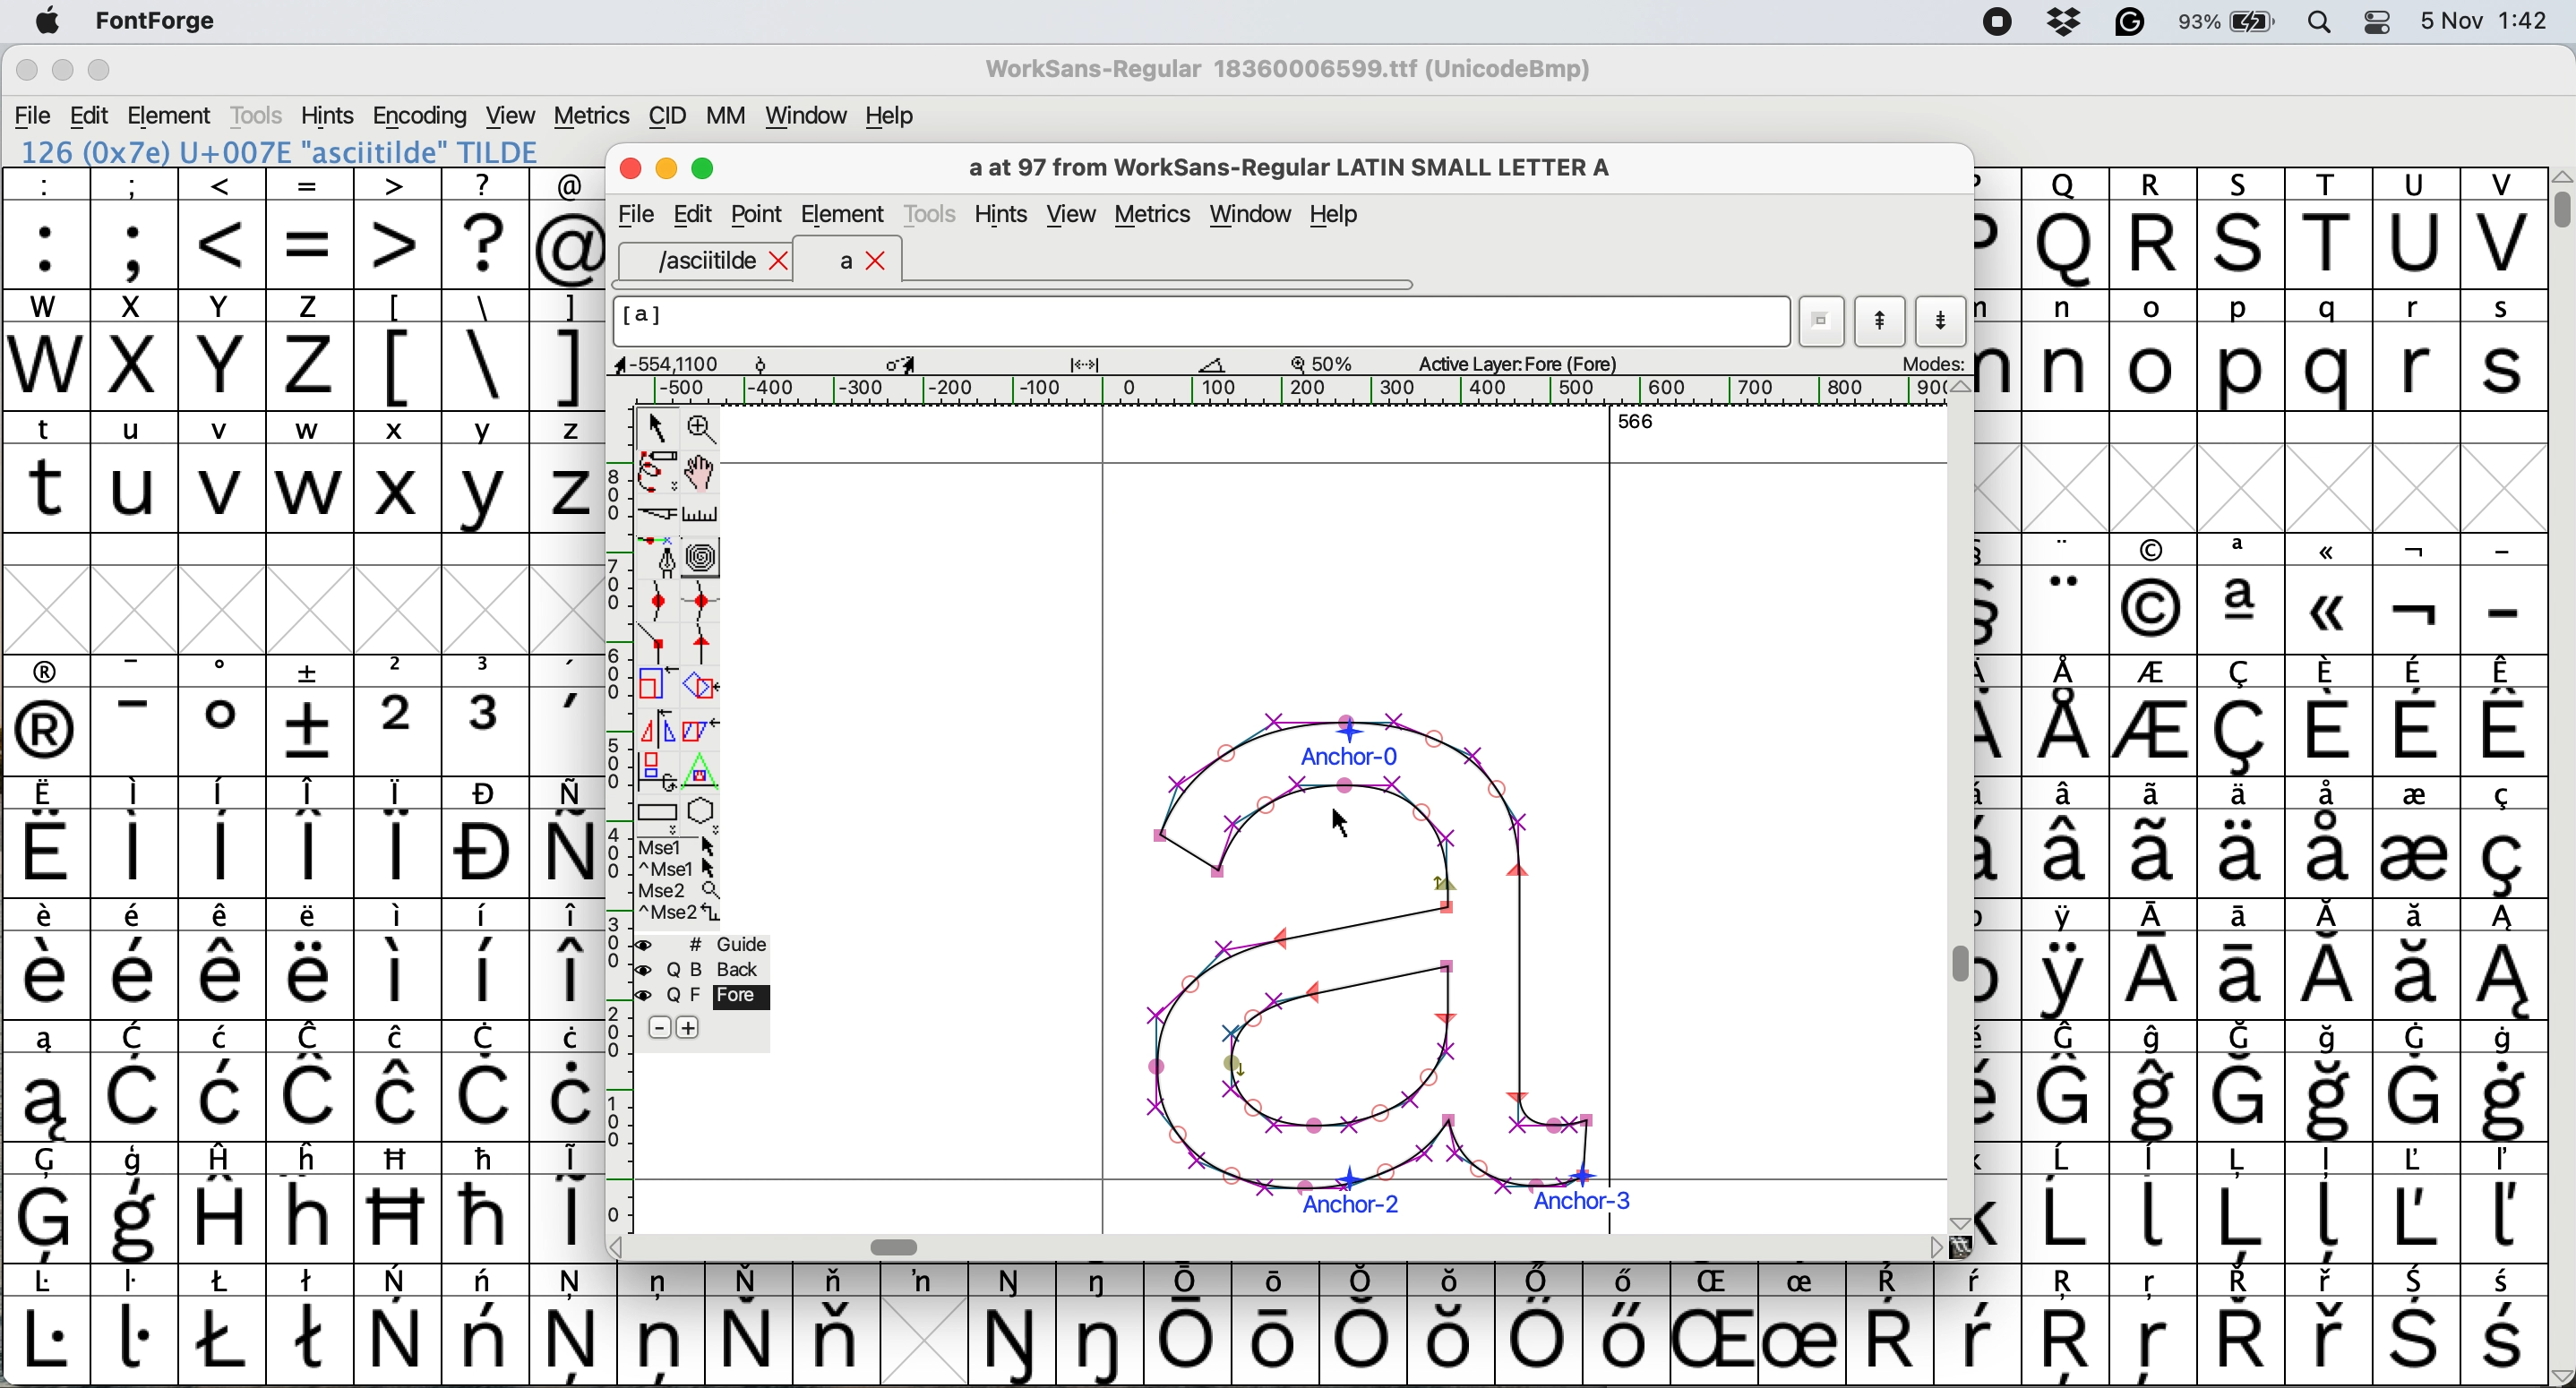 The height and width of the screenshot is (1388, 2576). I want to click on -, so click(2504, 596).